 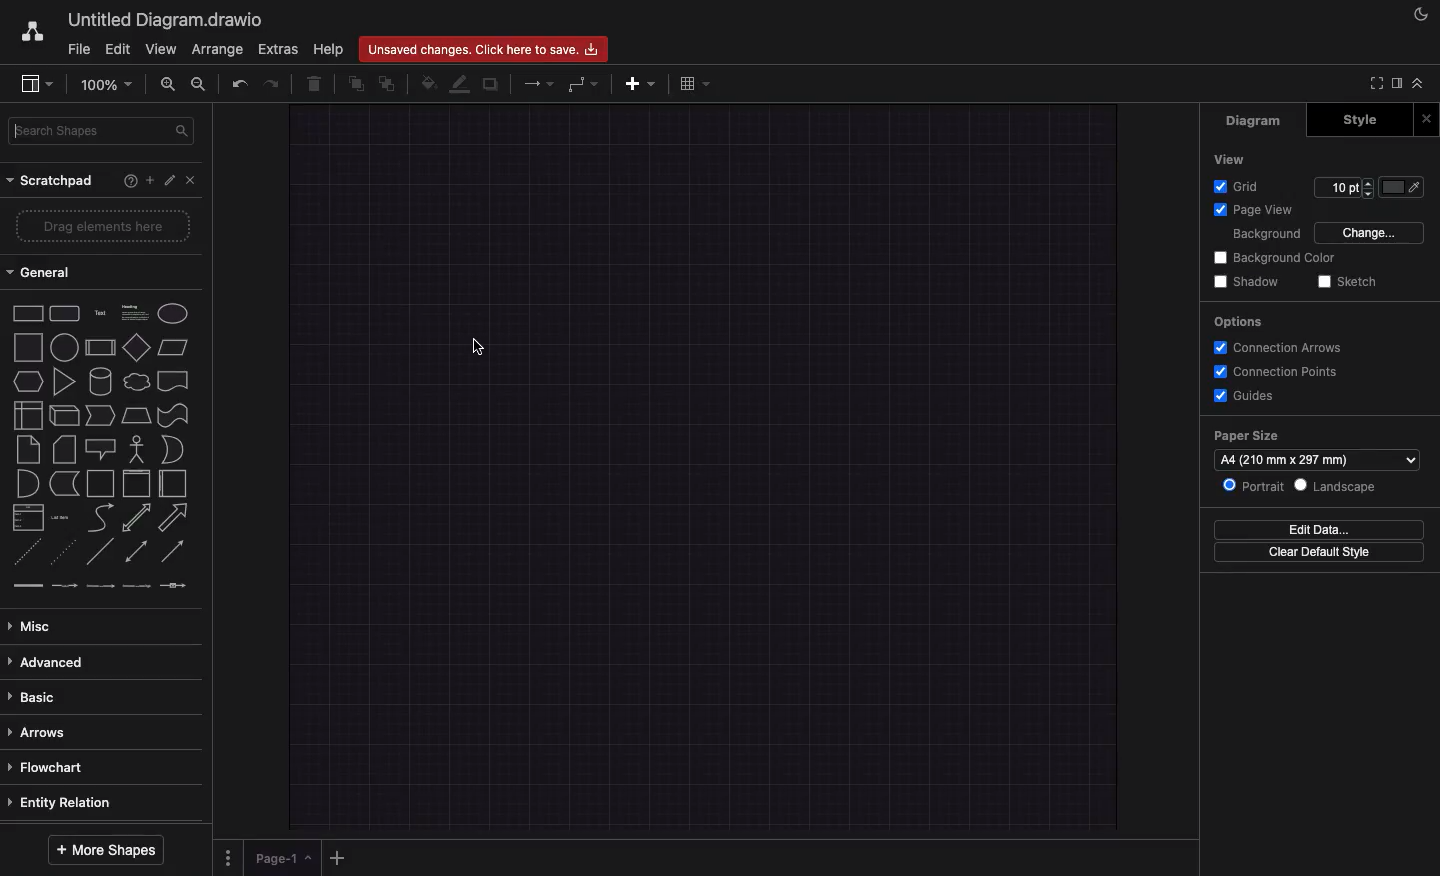 What do you see at coordinates (1279, 372) in the screenshot?
I see `Connection points` at bounding box center [1279, 372].